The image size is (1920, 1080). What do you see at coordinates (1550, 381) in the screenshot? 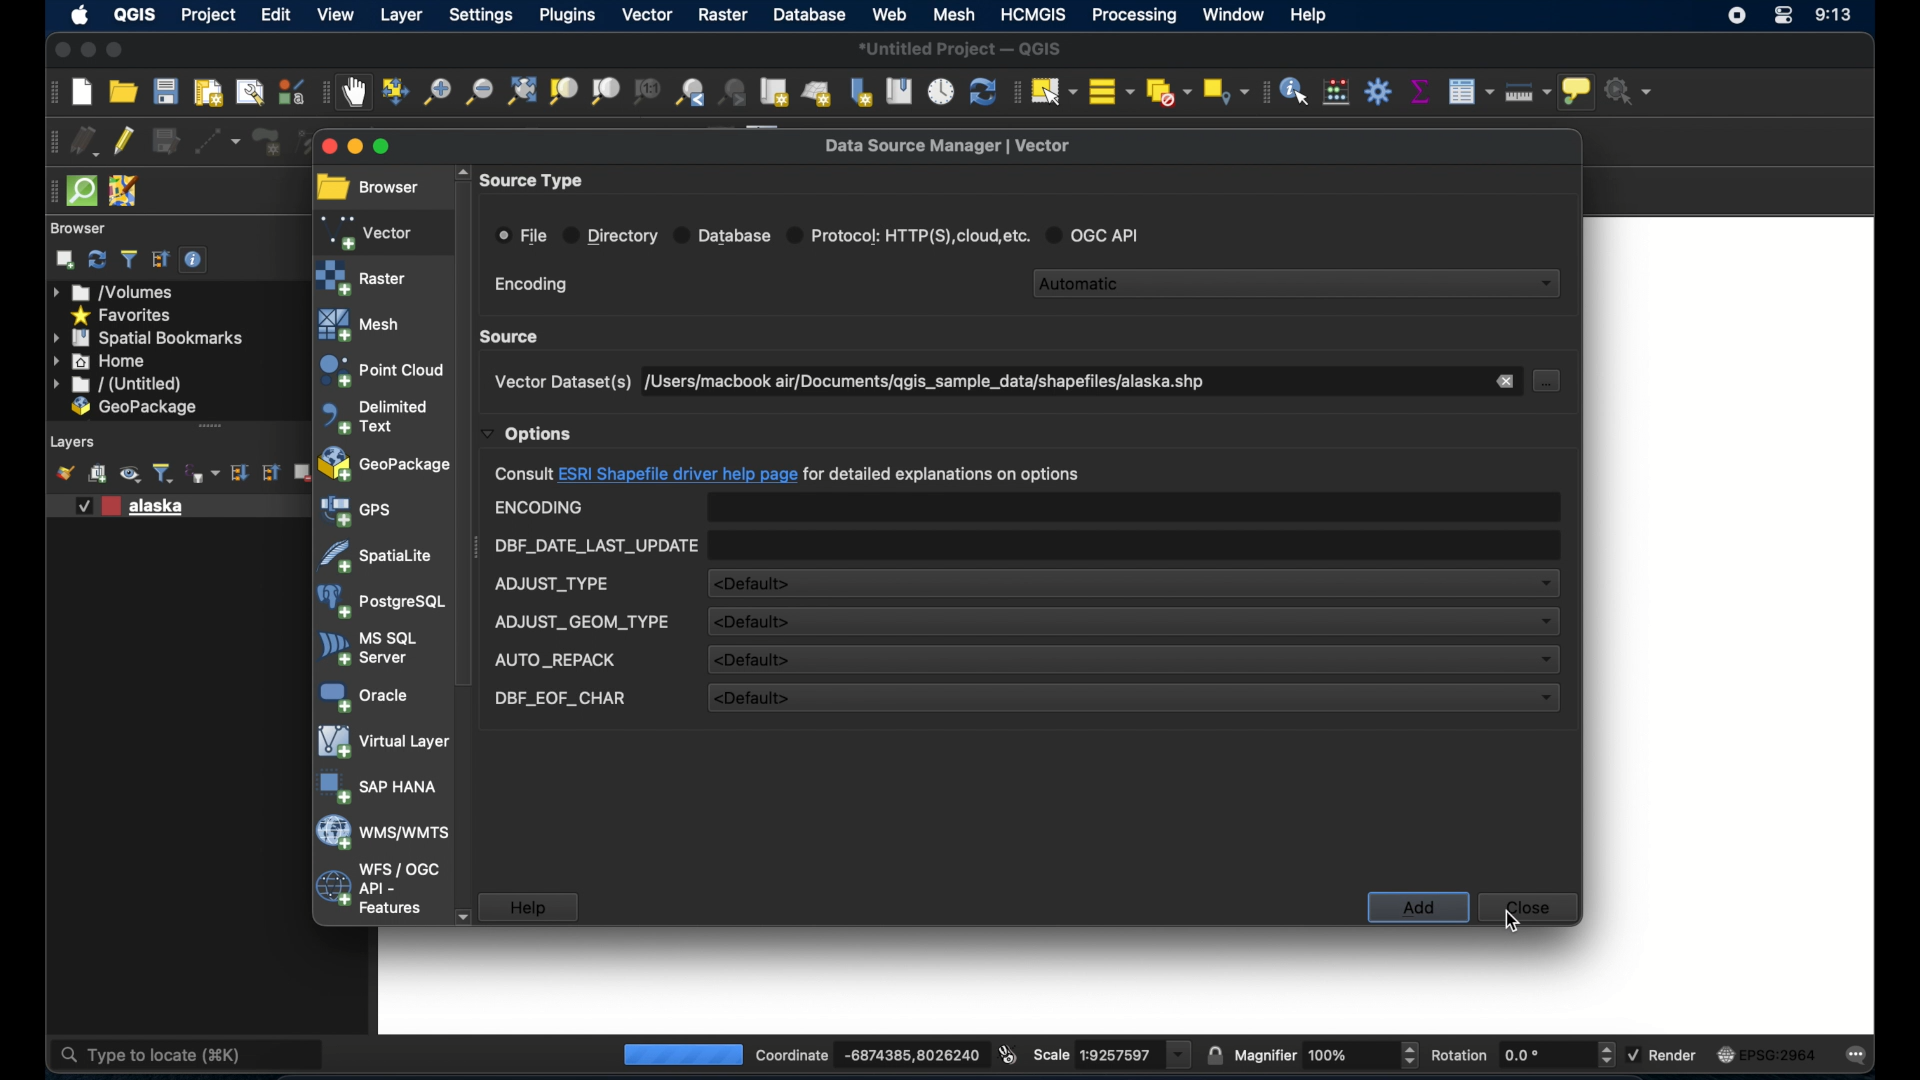
I see `select dataset button` at bounding box center [1550, 381].